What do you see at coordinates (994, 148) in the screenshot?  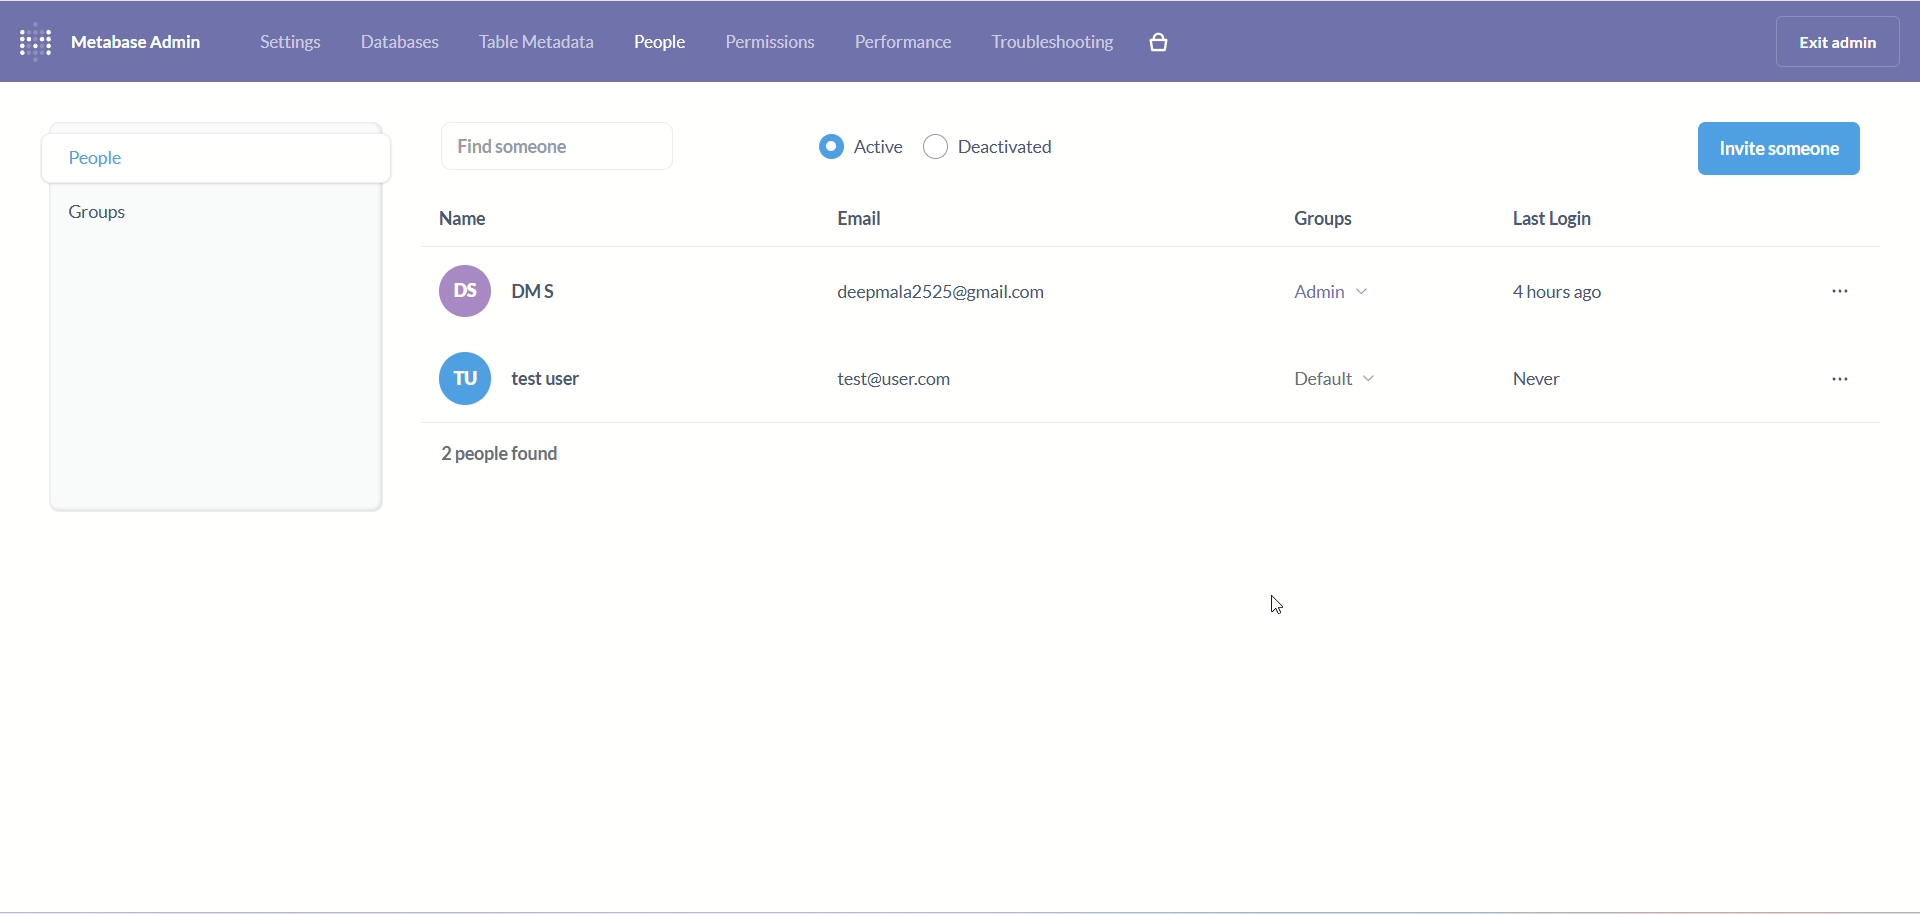 I see `deactivated` at bounding box center [994, 148].